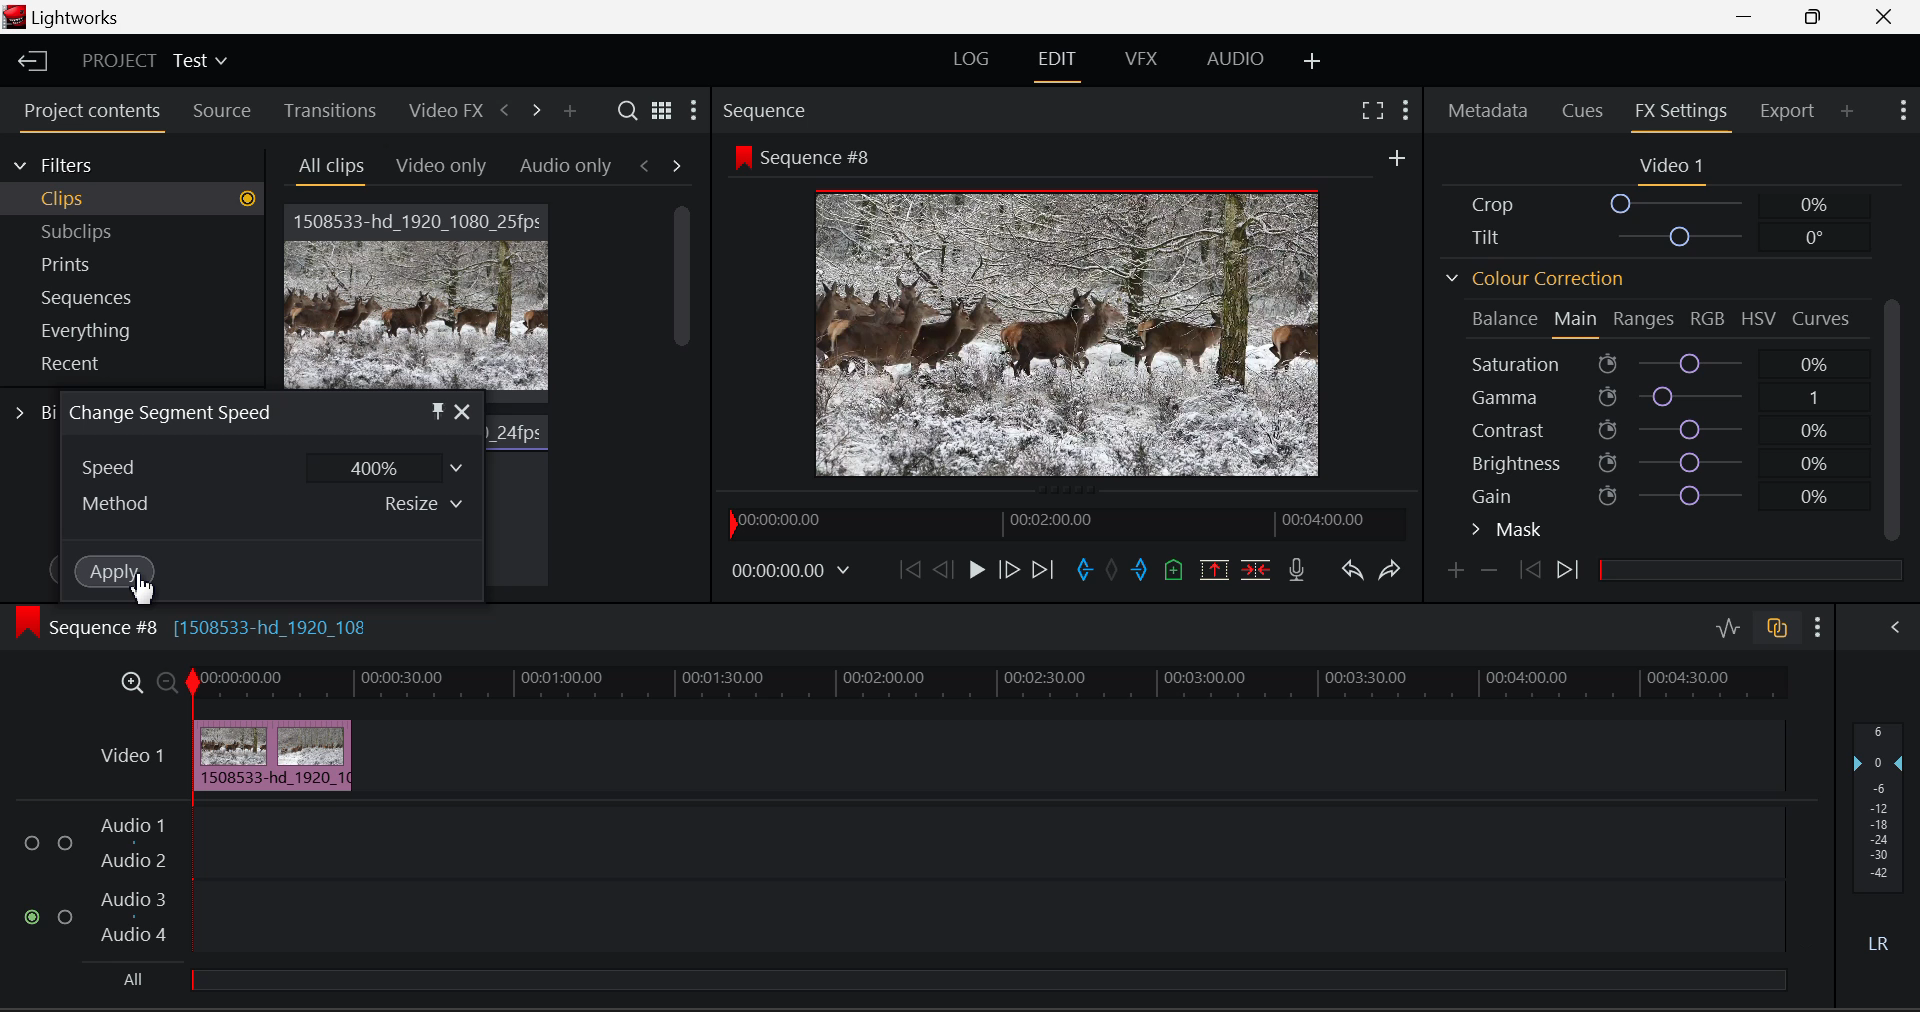 Image resolution: width=1920 pixels, height=1012 pixels. Describe the element at coordinates (134, 901) in the screenshot. I see `Audio 3` at that location.